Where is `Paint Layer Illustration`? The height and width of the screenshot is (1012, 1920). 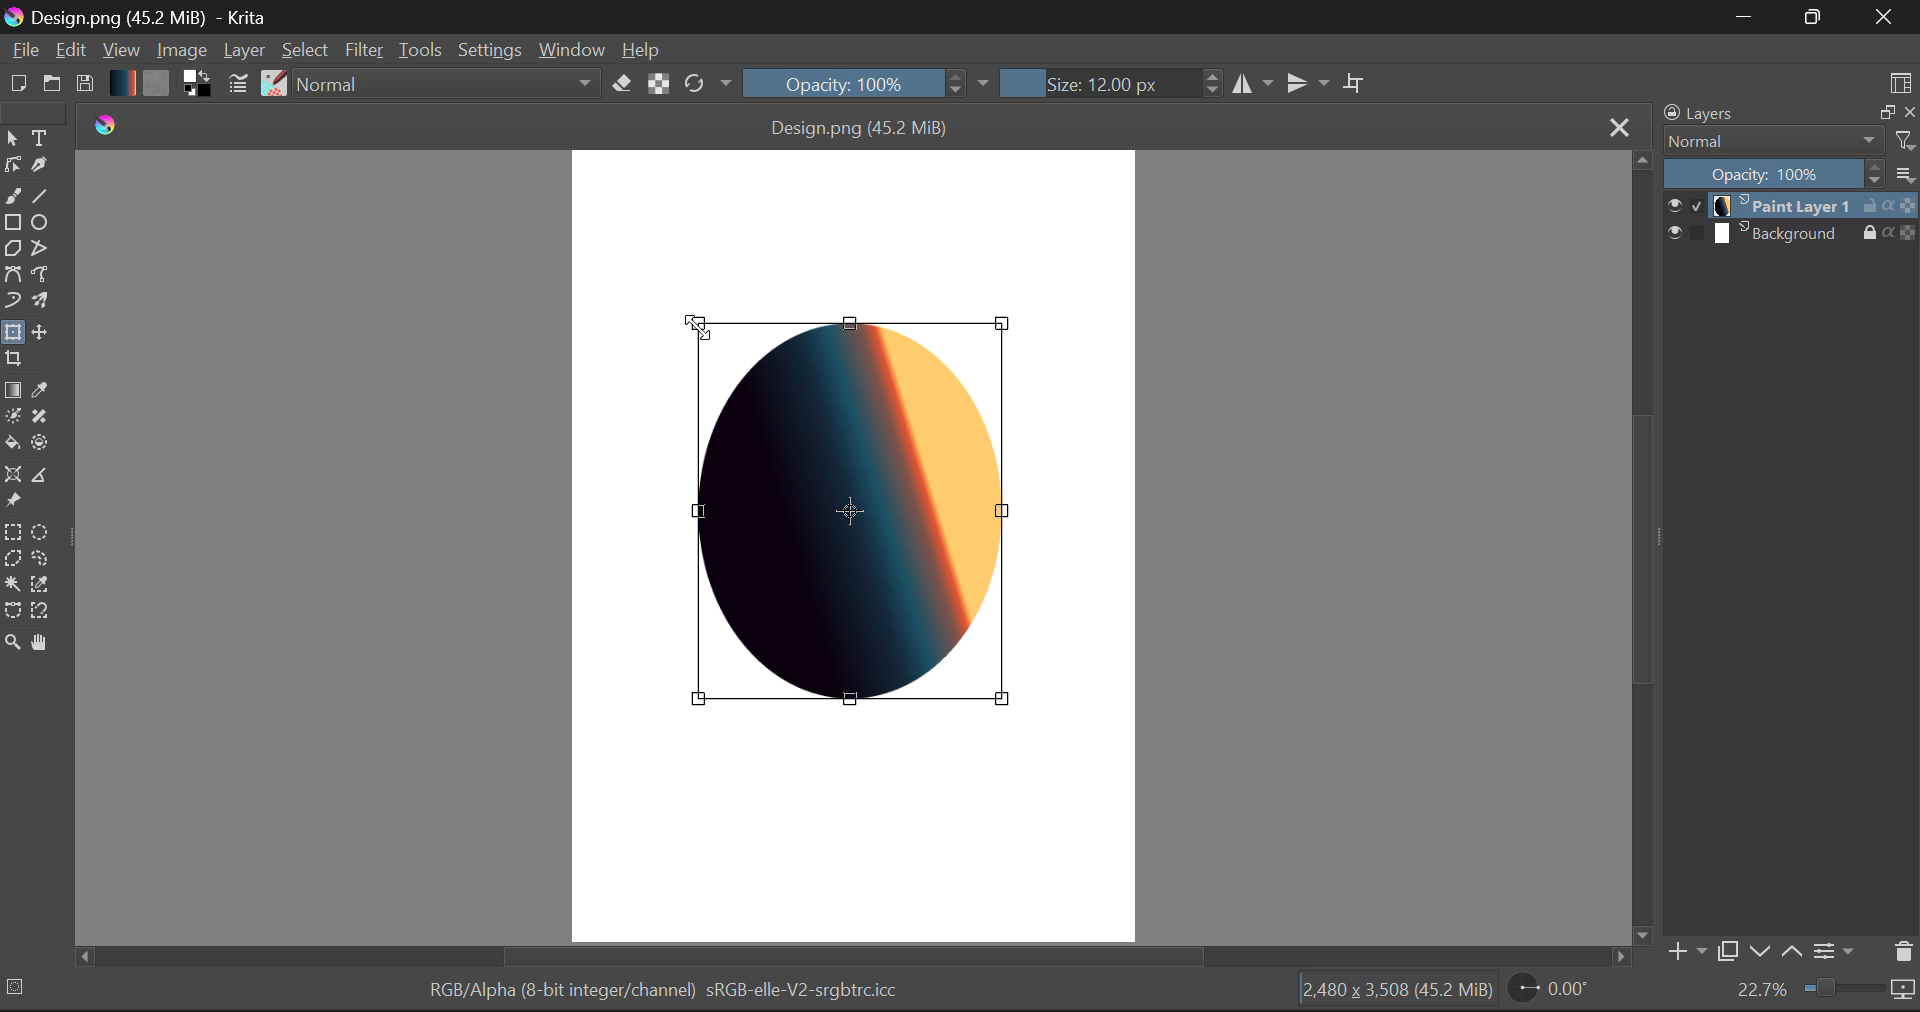
Paint Layer Illustration is located at coordinates (860, 513).